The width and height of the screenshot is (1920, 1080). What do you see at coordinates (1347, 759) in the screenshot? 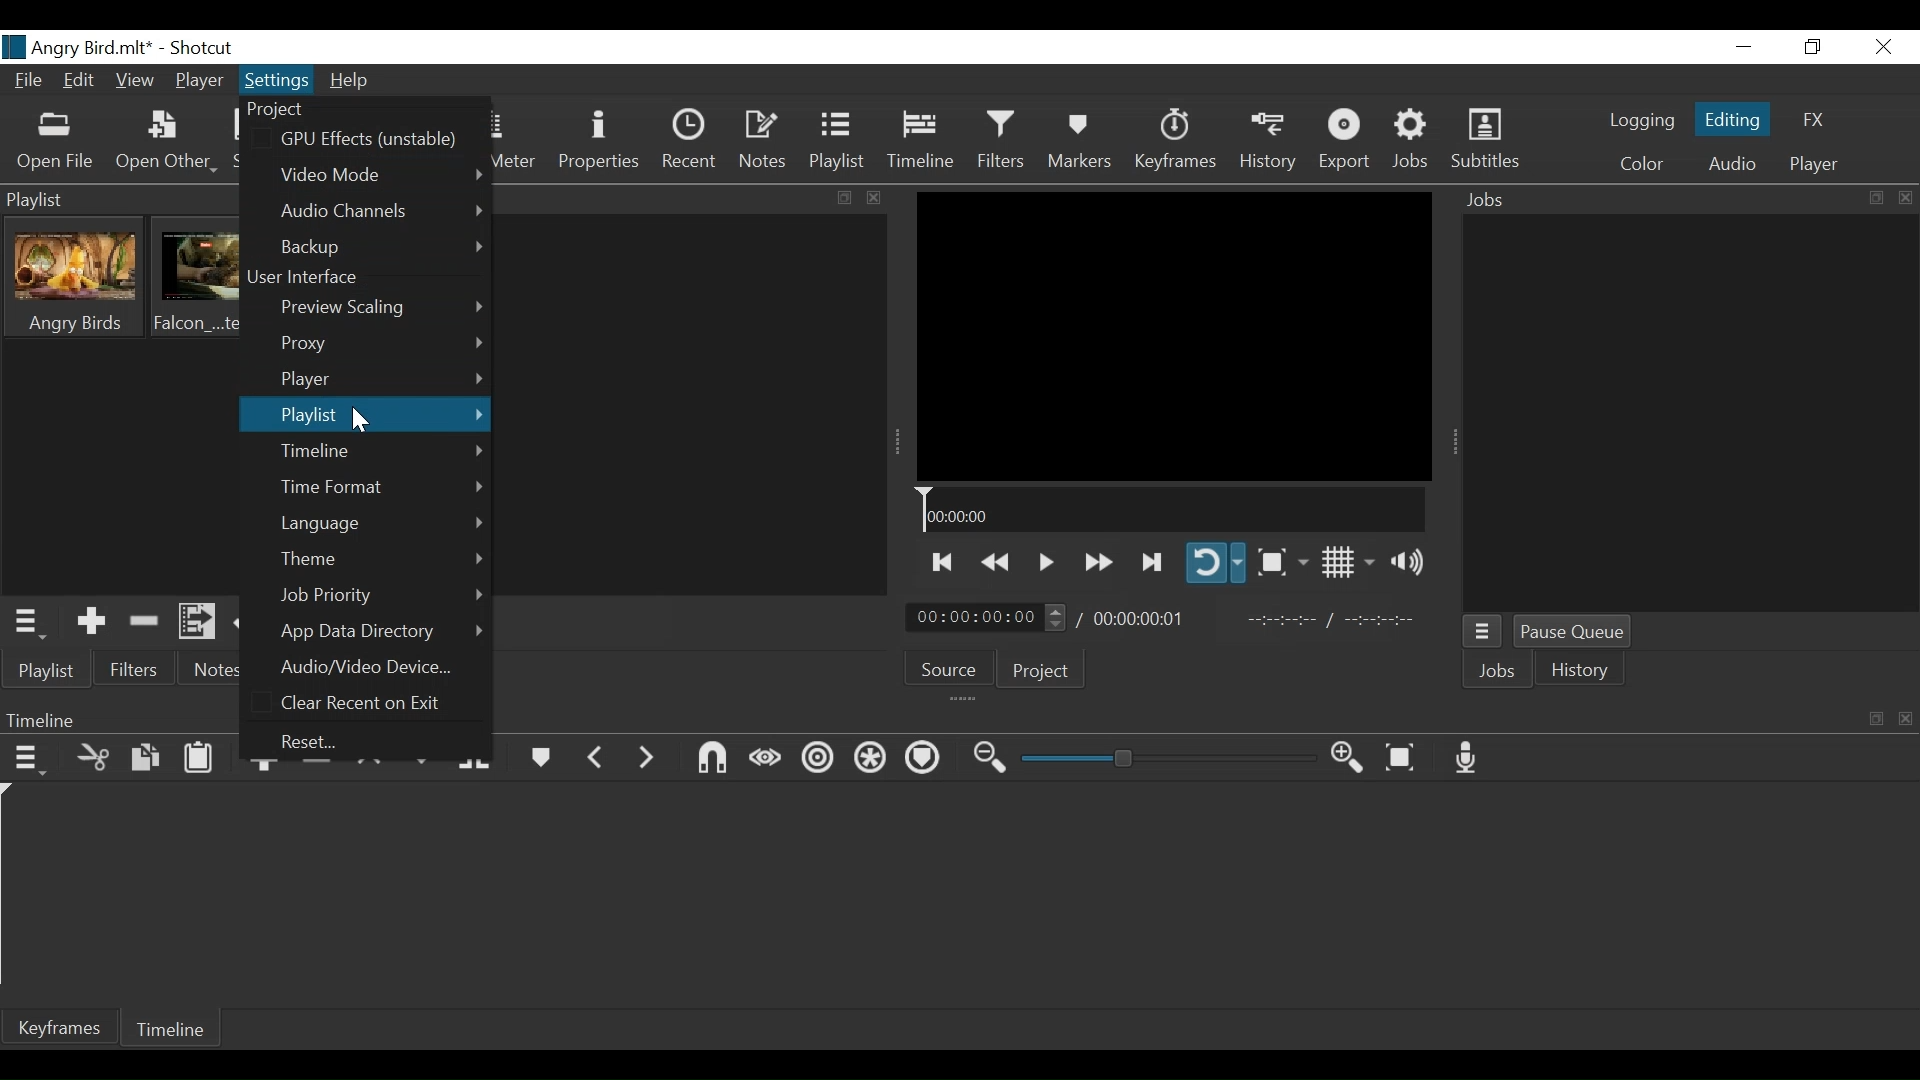
I see `Zoom timeline in` at bounding box center [1347, 759].